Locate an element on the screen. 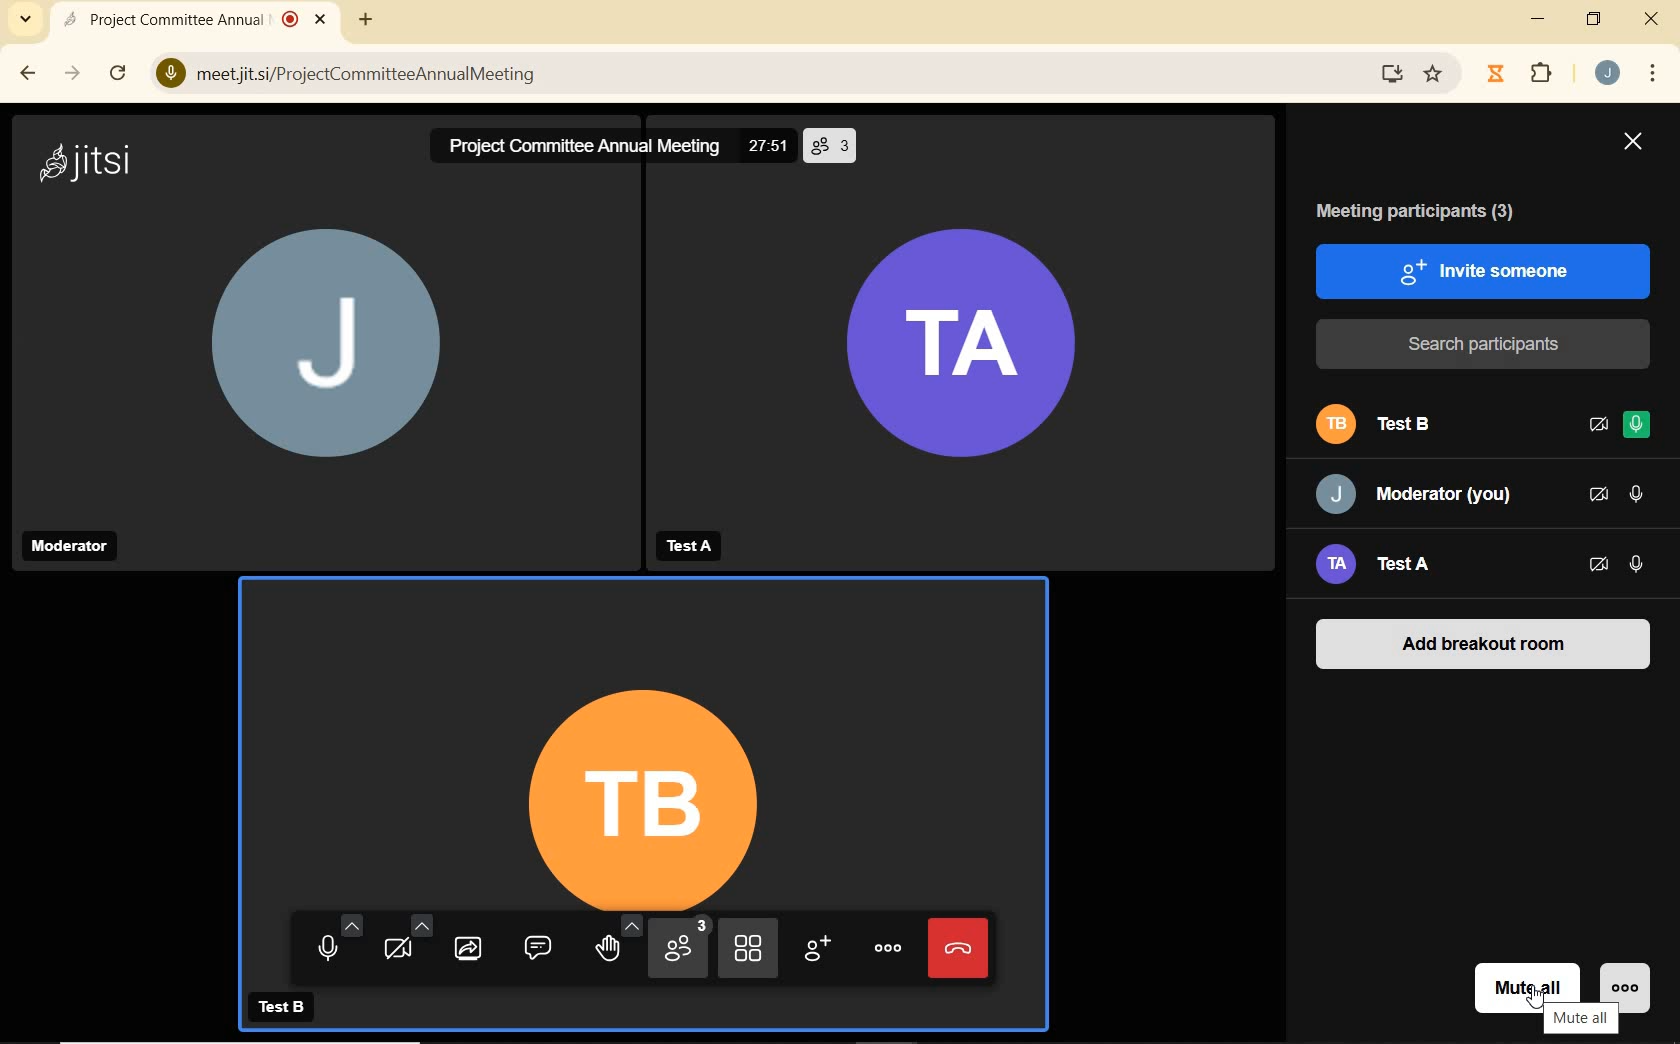  RESTORE DOWN is located at coordinates (1594, 21).